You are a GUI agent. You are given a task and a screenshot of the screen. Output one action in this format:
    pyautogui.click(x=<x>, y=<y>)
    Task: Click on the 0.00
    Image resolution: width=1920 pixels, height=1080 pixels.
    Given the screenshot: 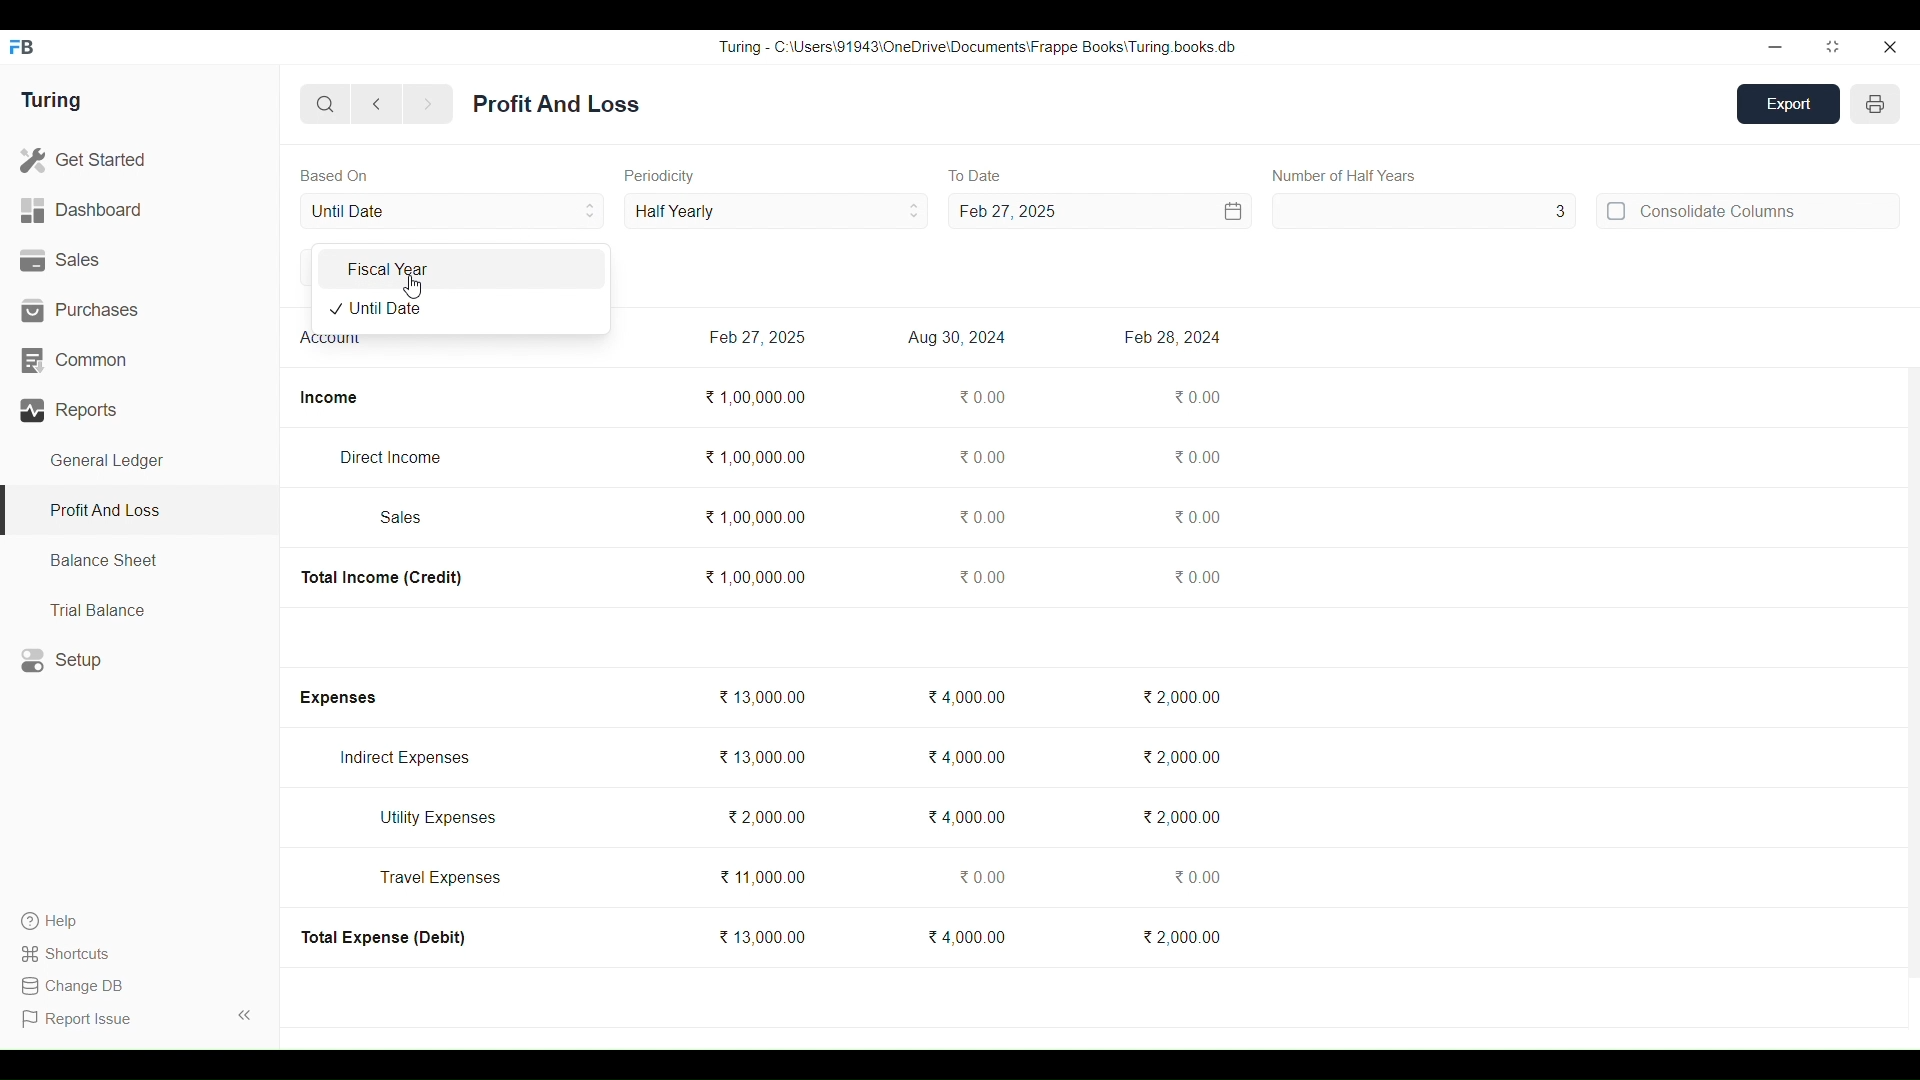 What is the action you would take?
    pyautogui.click(x=1195, y=876)
    